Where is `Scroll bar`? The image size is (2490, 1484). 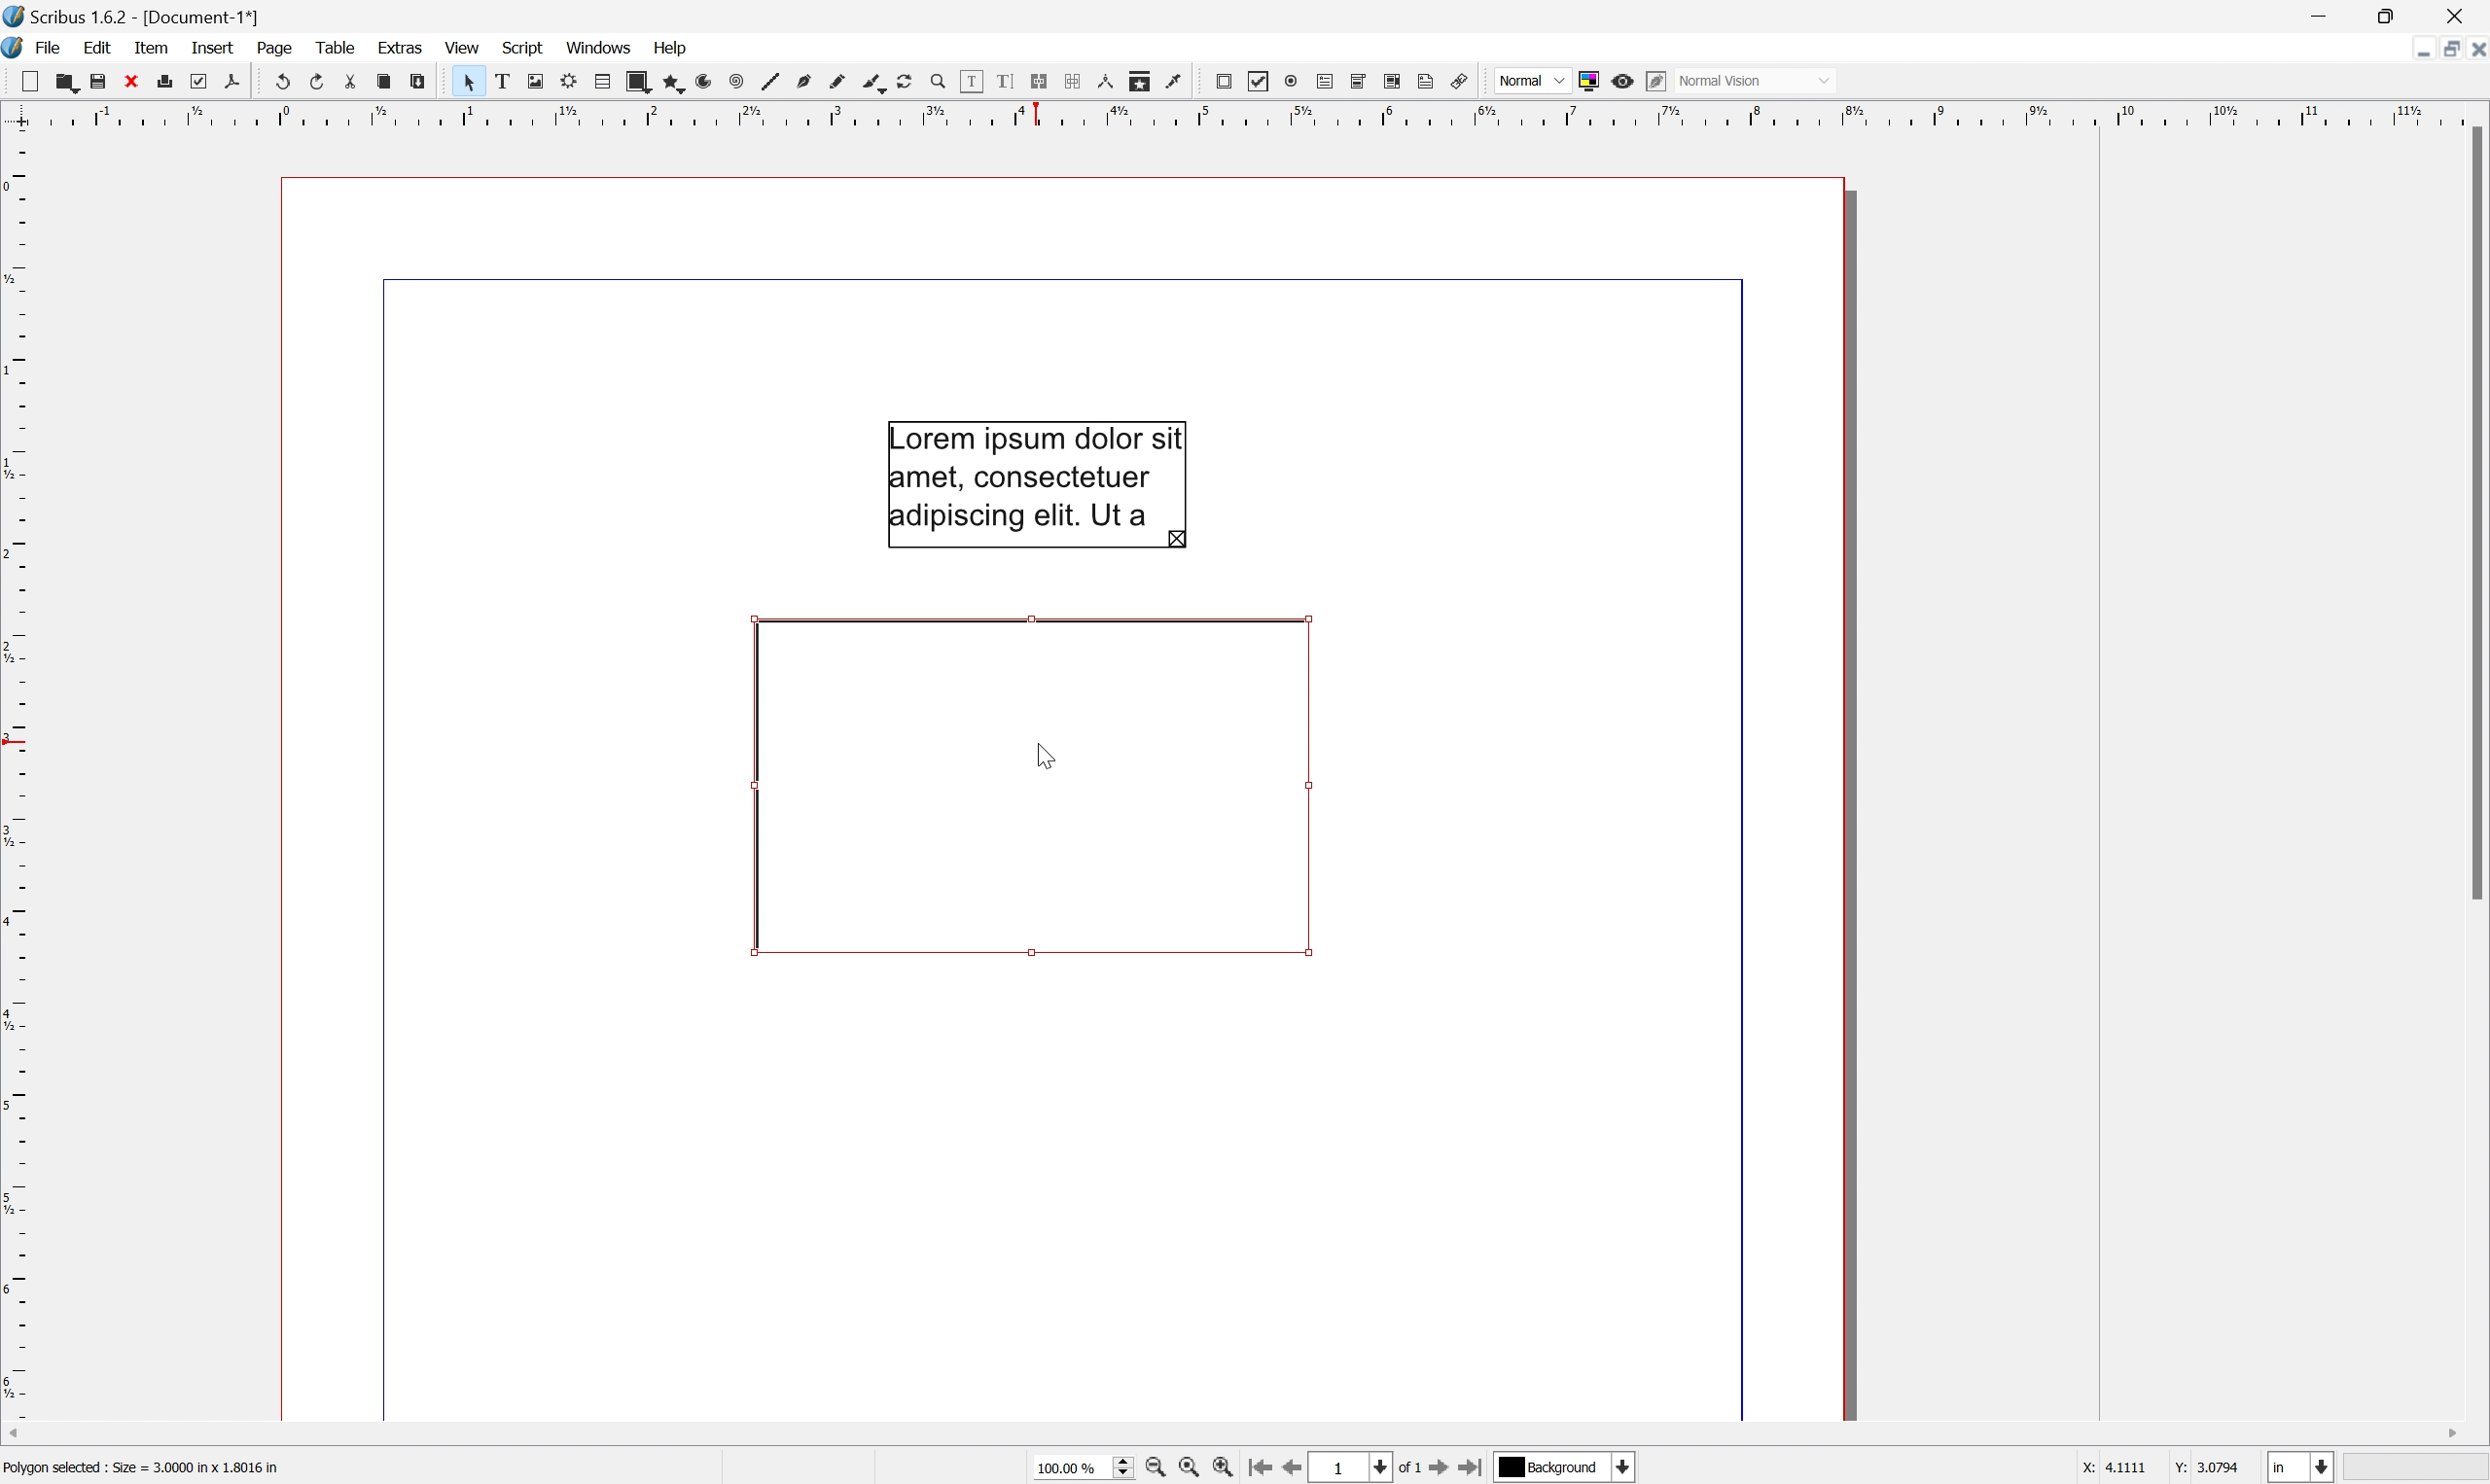 Scroll bar is located at coordinates (2474, 517).